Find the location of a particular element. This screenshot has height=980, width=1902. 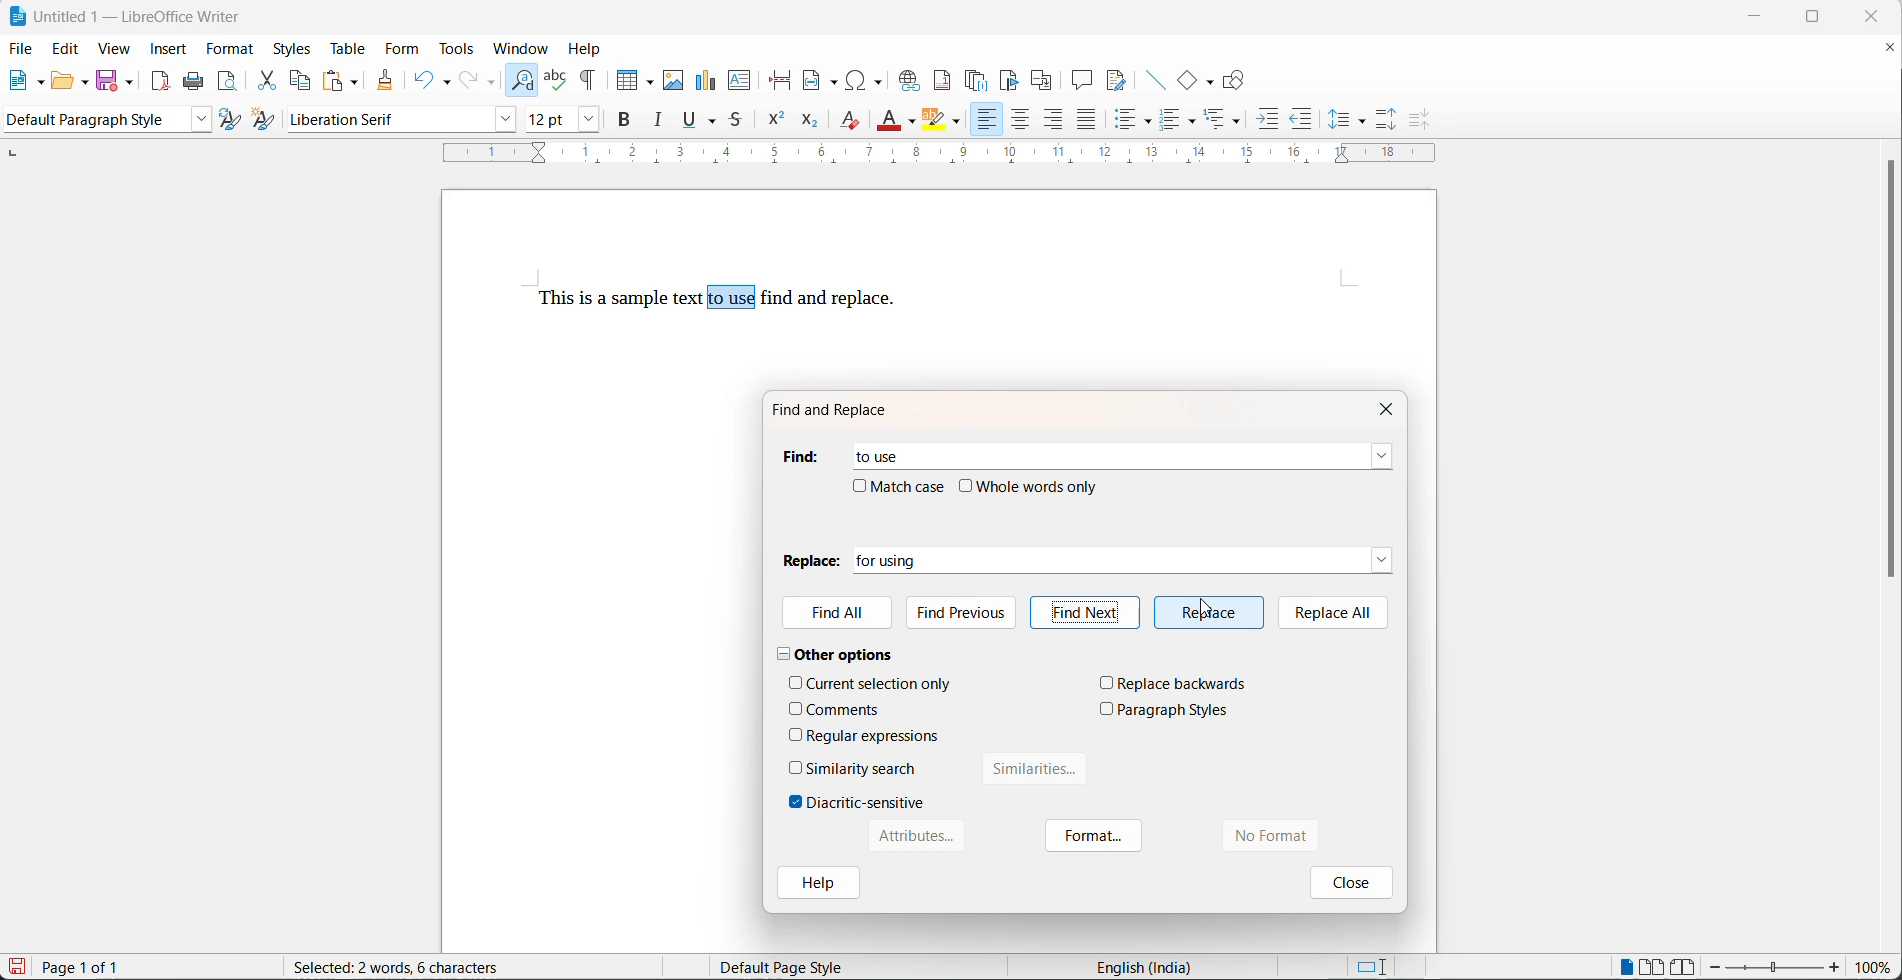

select outline formatting is located at coordinates (1230, 119).